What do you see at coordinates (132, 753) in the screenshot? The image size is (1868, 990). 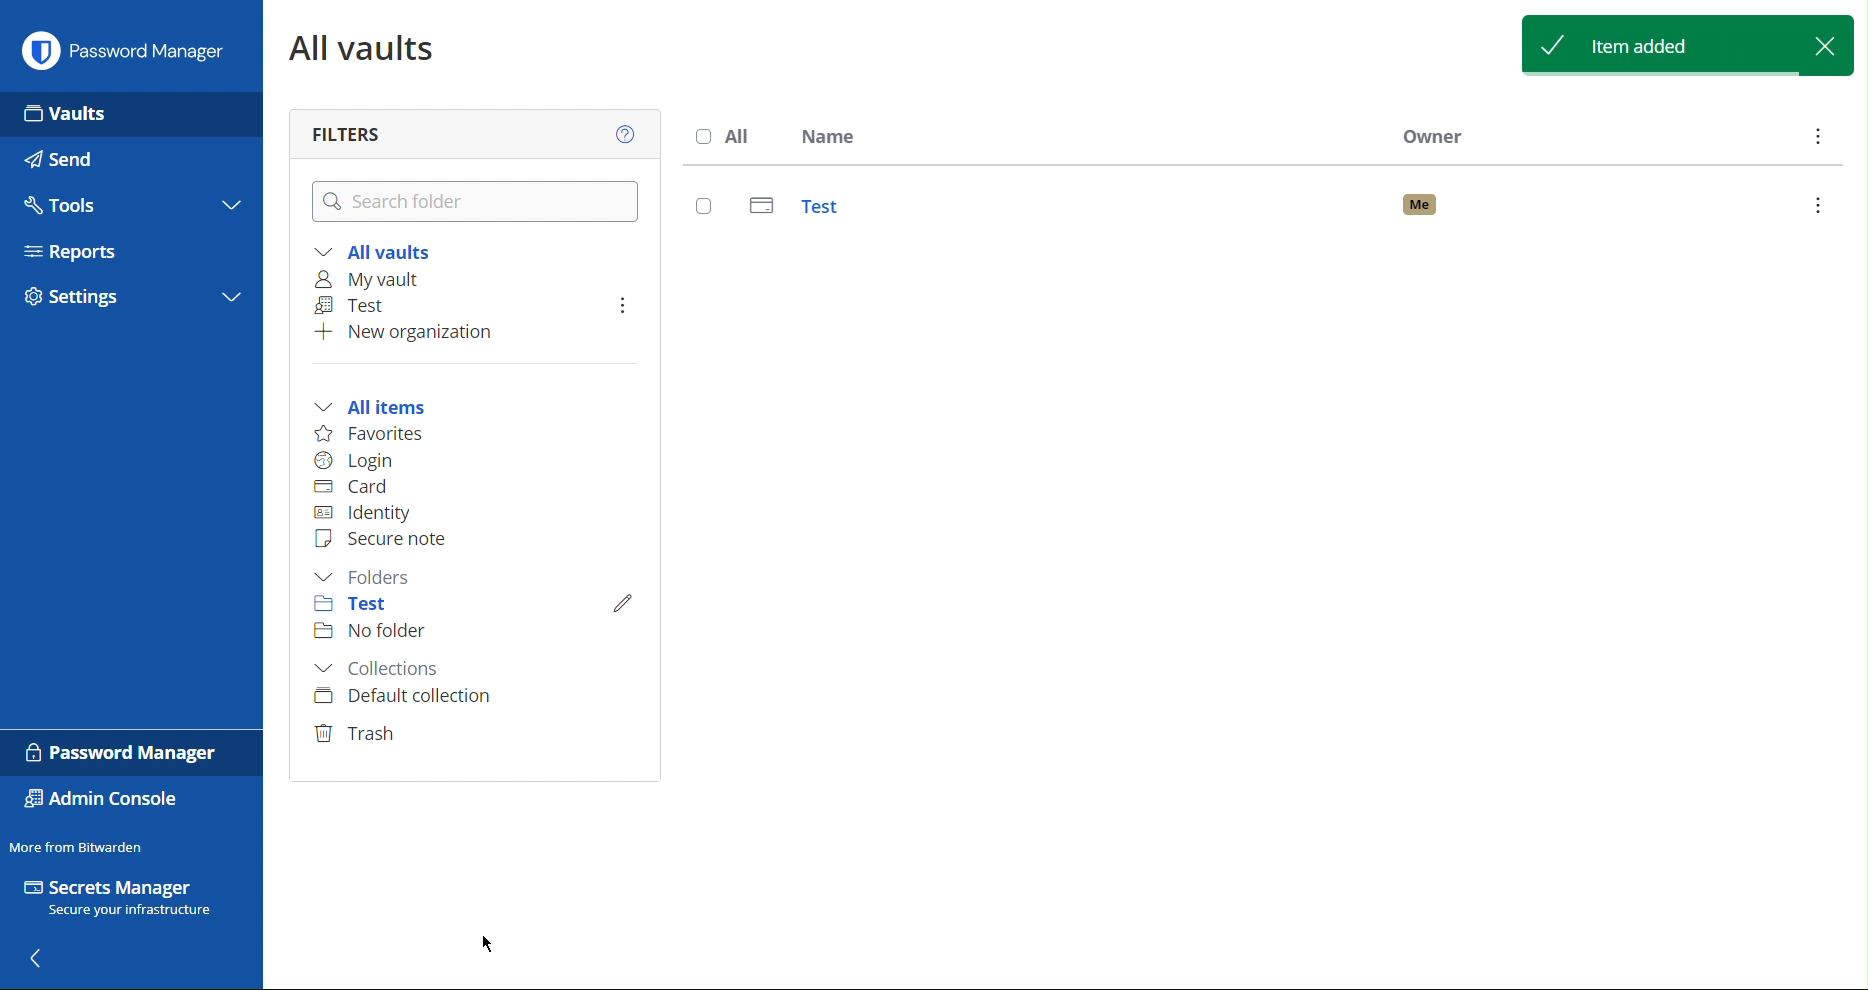 I see `Password Manager` at bounding box center [132, 753].